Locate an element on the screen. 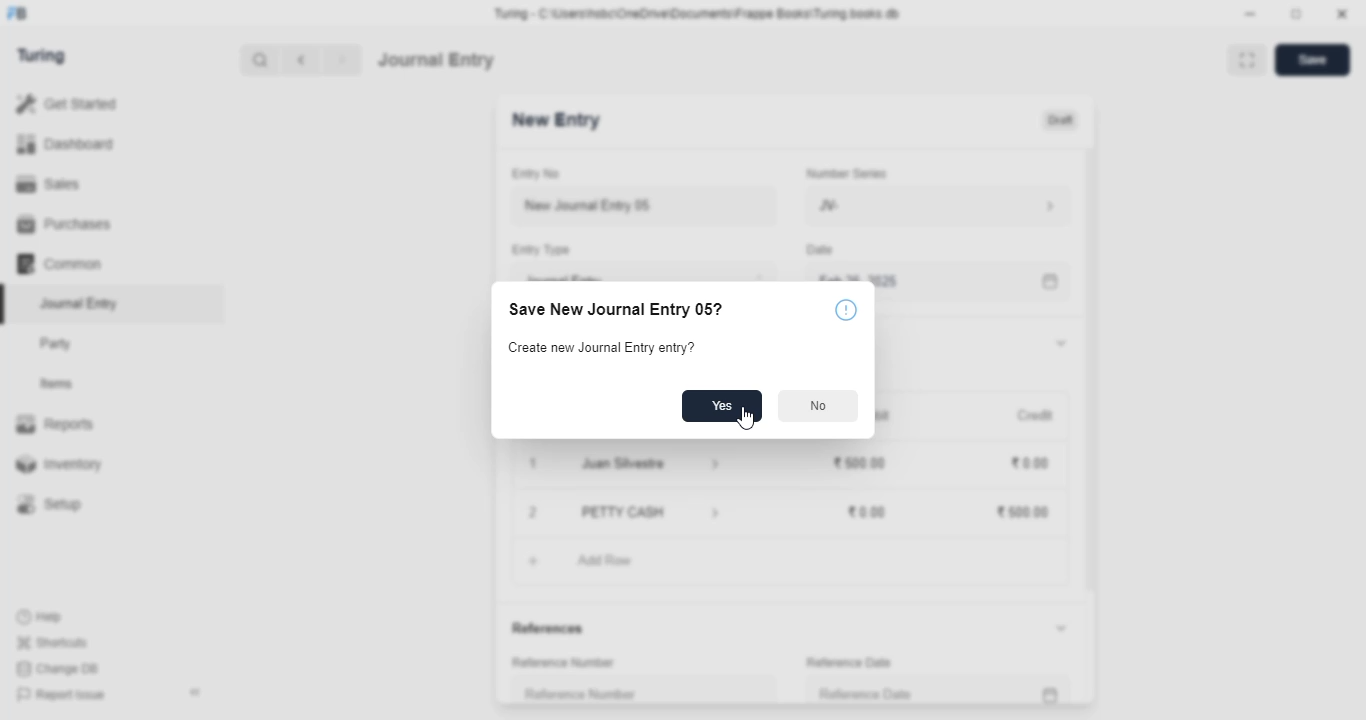 The image size is (1366, 720). purchases is located at coordinates (64, 224).